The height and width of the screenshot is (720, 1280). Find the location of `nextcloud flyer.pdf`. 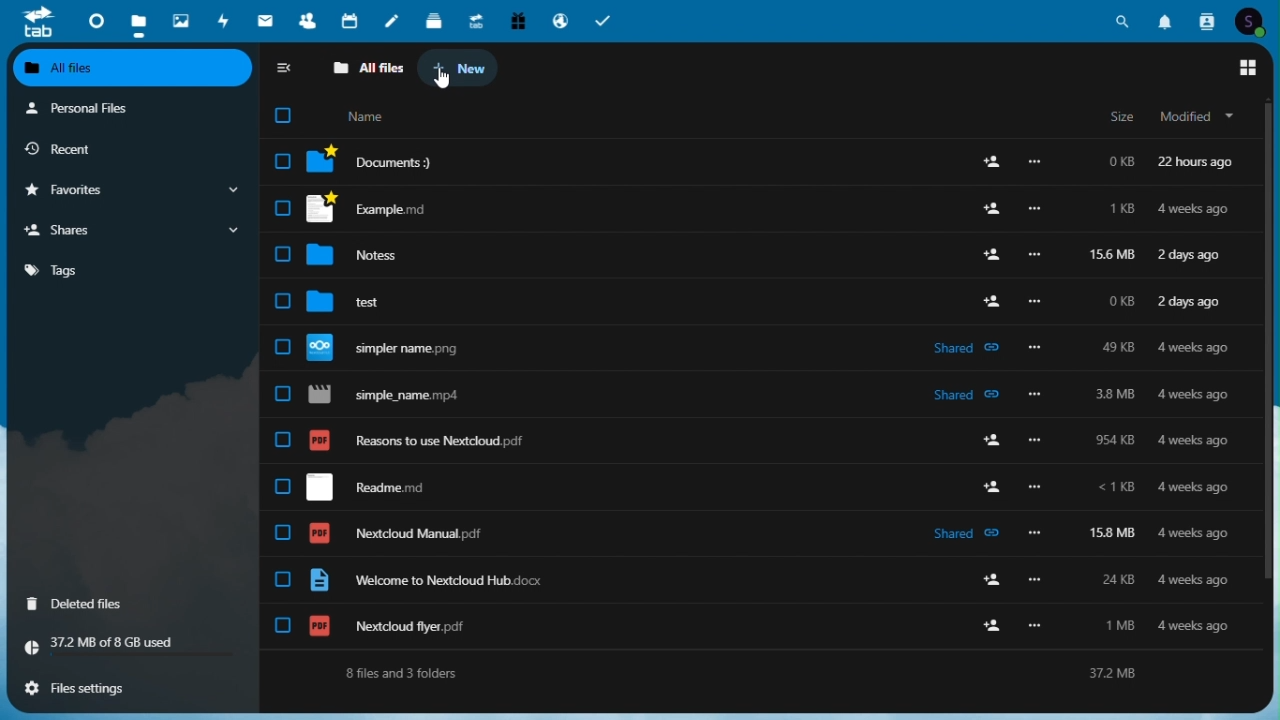

nextcloud flyer.pdf is located at coordinates (407, 627).